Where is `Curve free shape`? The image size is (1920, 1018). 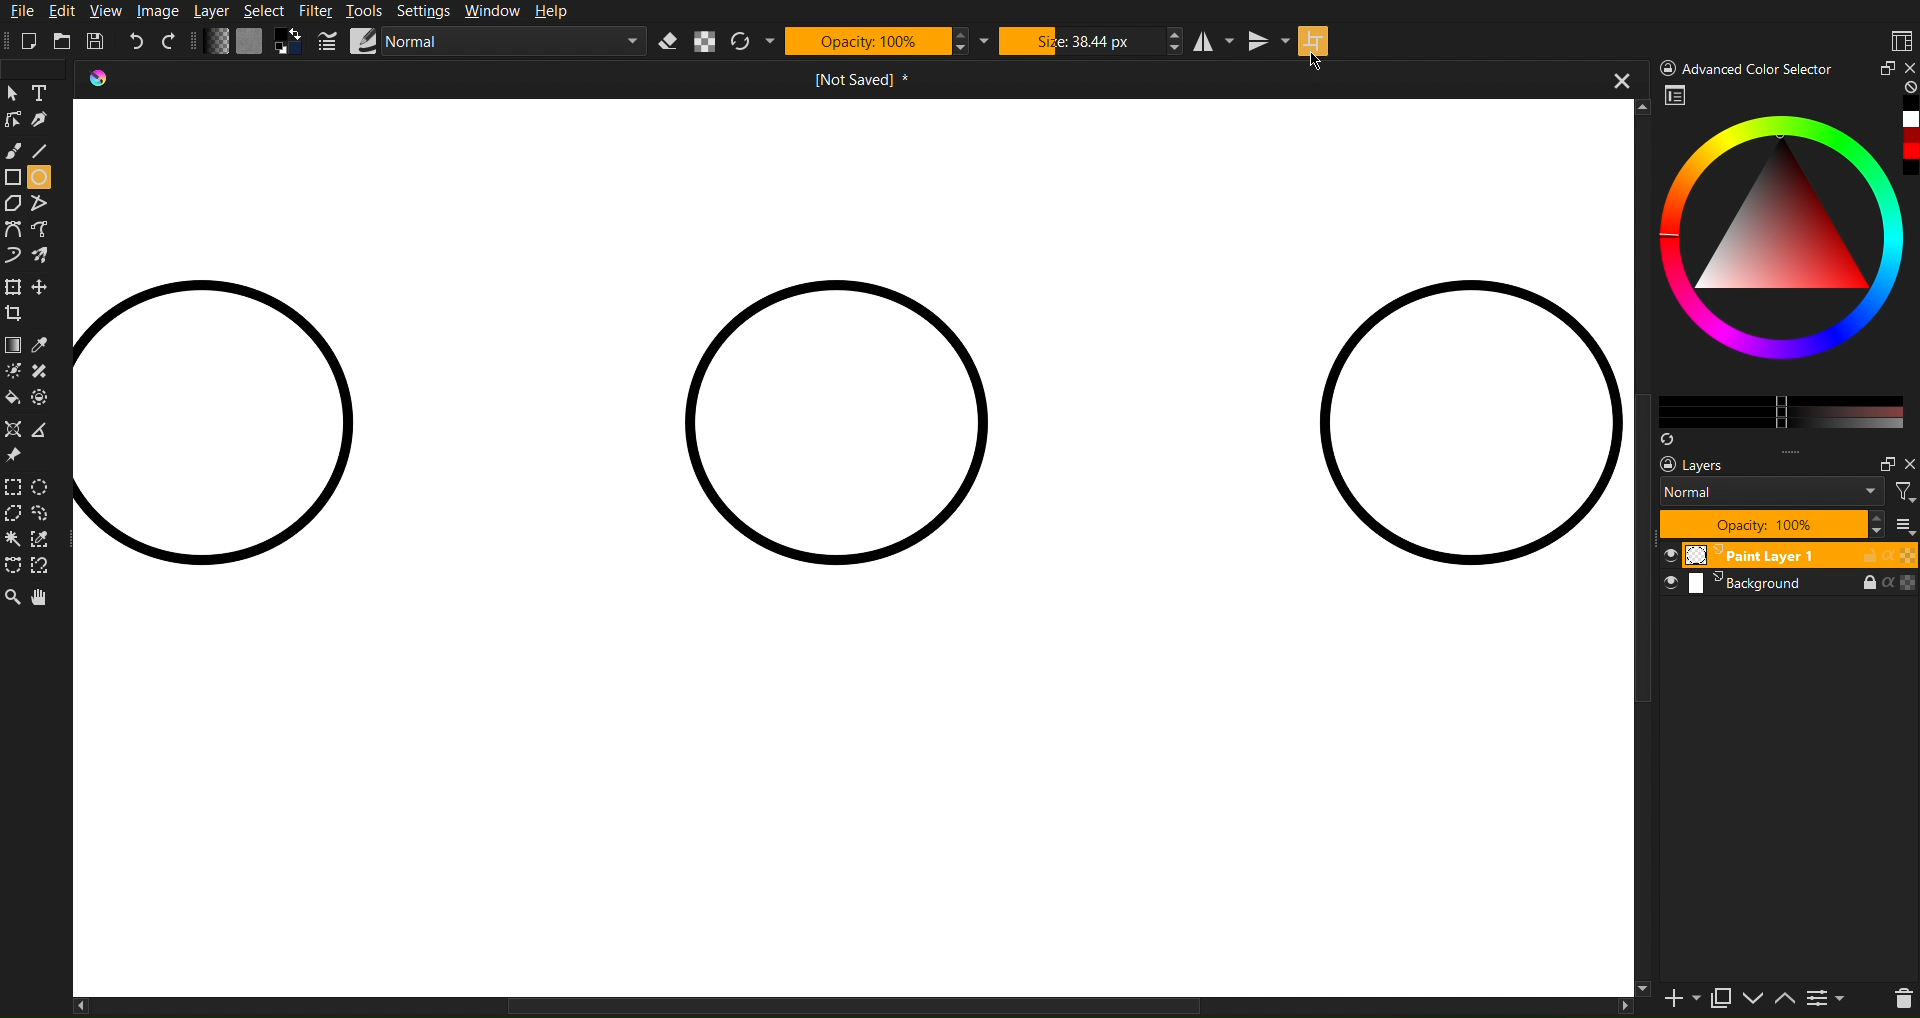 Curve free shape is located at coordinates (43, 255).